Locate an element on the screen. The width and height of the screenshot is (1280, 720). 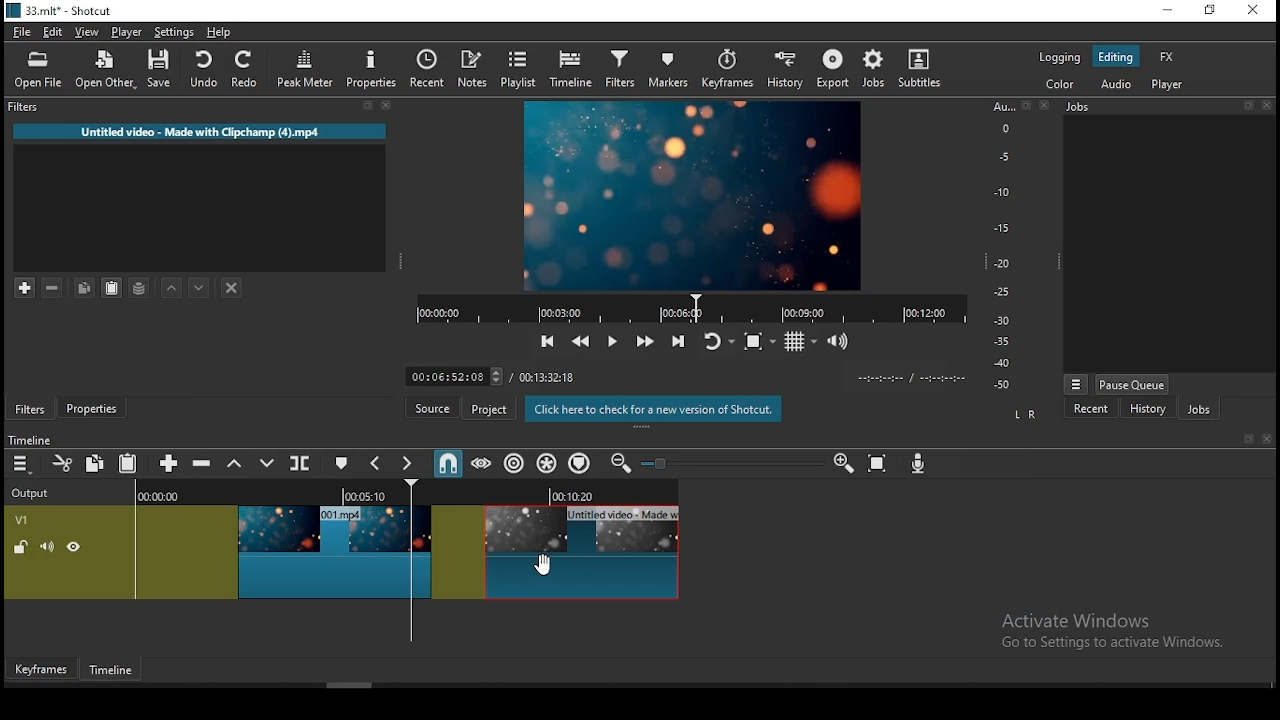
deselct filter is located at coordinates (231, 287).